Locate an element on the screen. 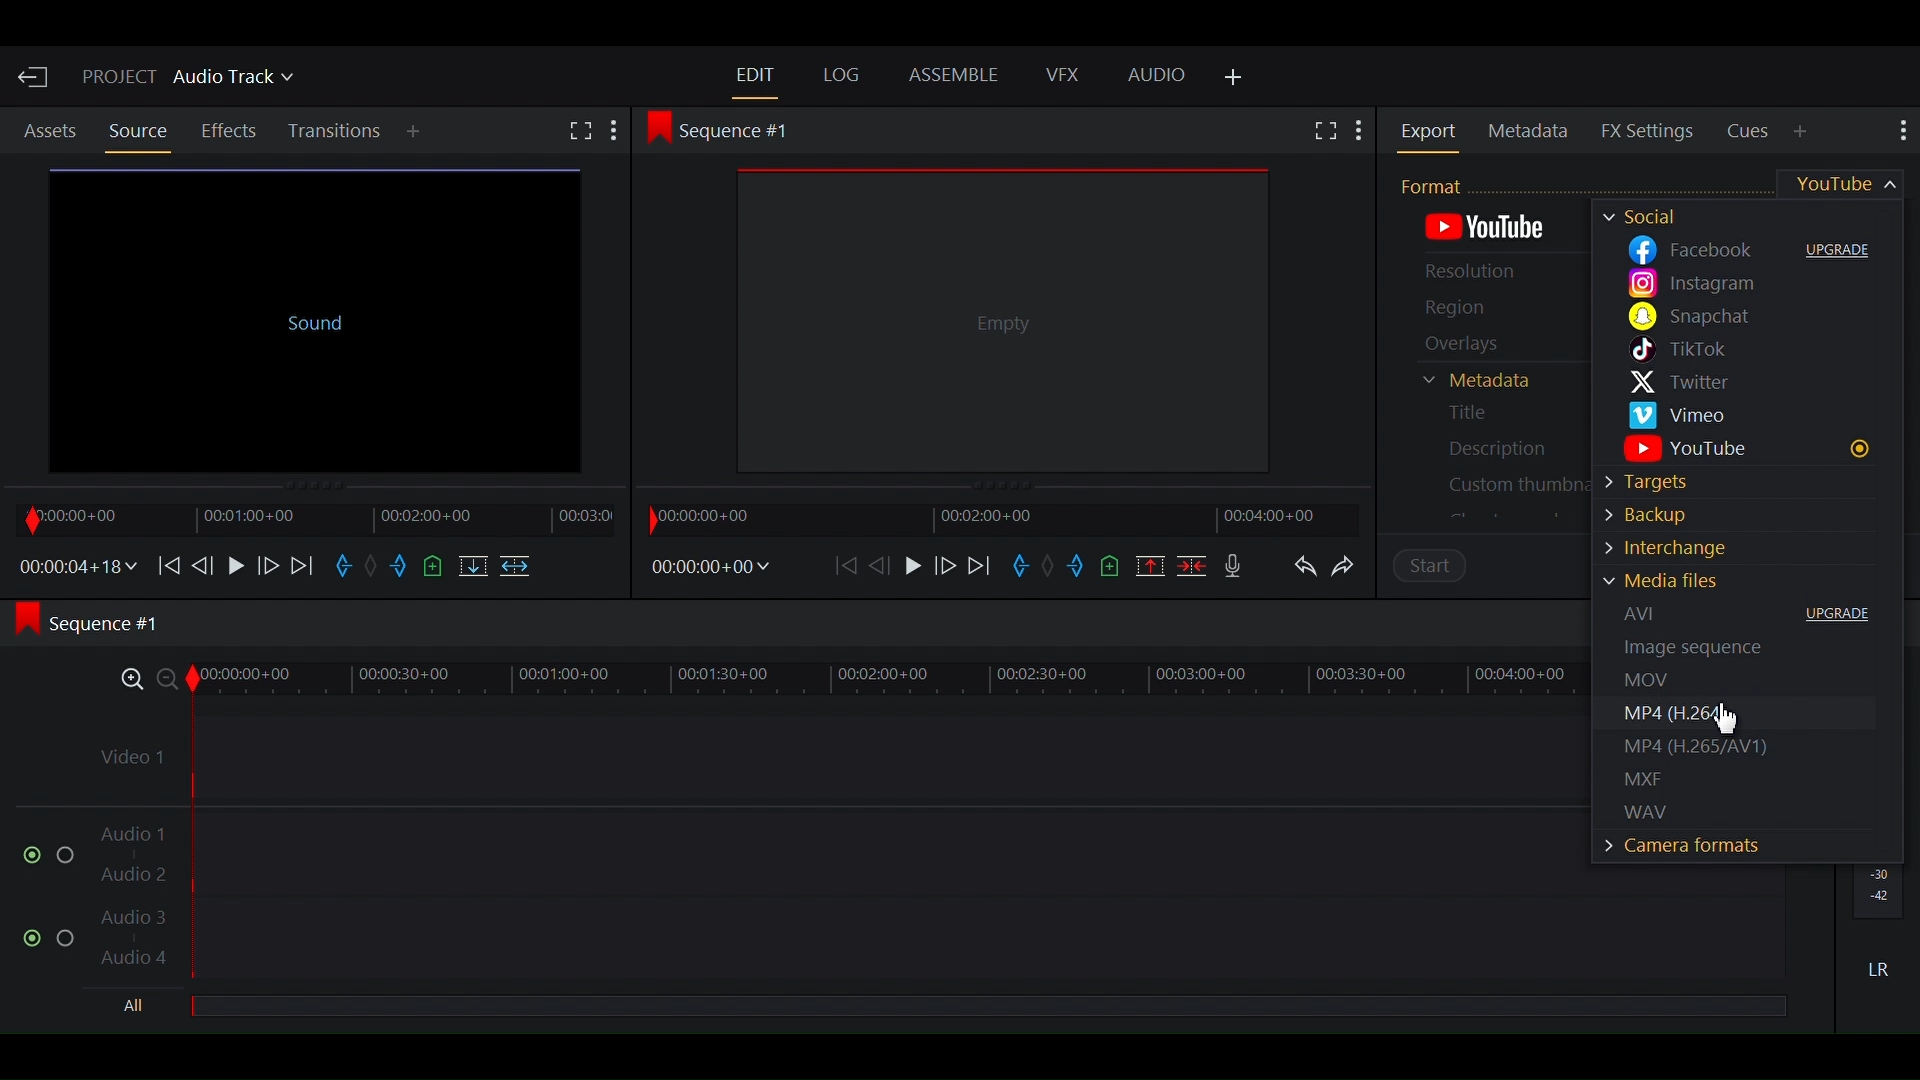 This screenshot has height=1080, width=1920. Socials is located at coordinates (1645, 216).